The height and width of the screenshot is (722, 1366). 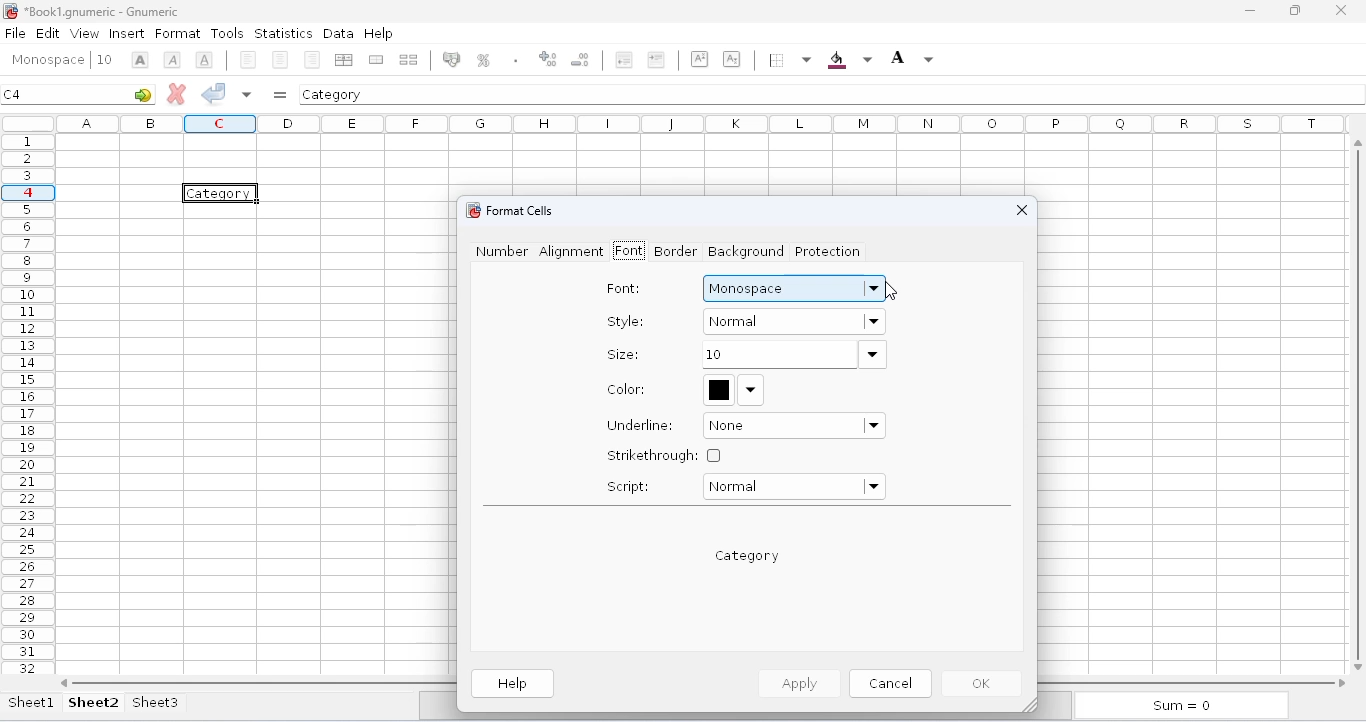 I want to click on align right, so click(x=312, y=59).